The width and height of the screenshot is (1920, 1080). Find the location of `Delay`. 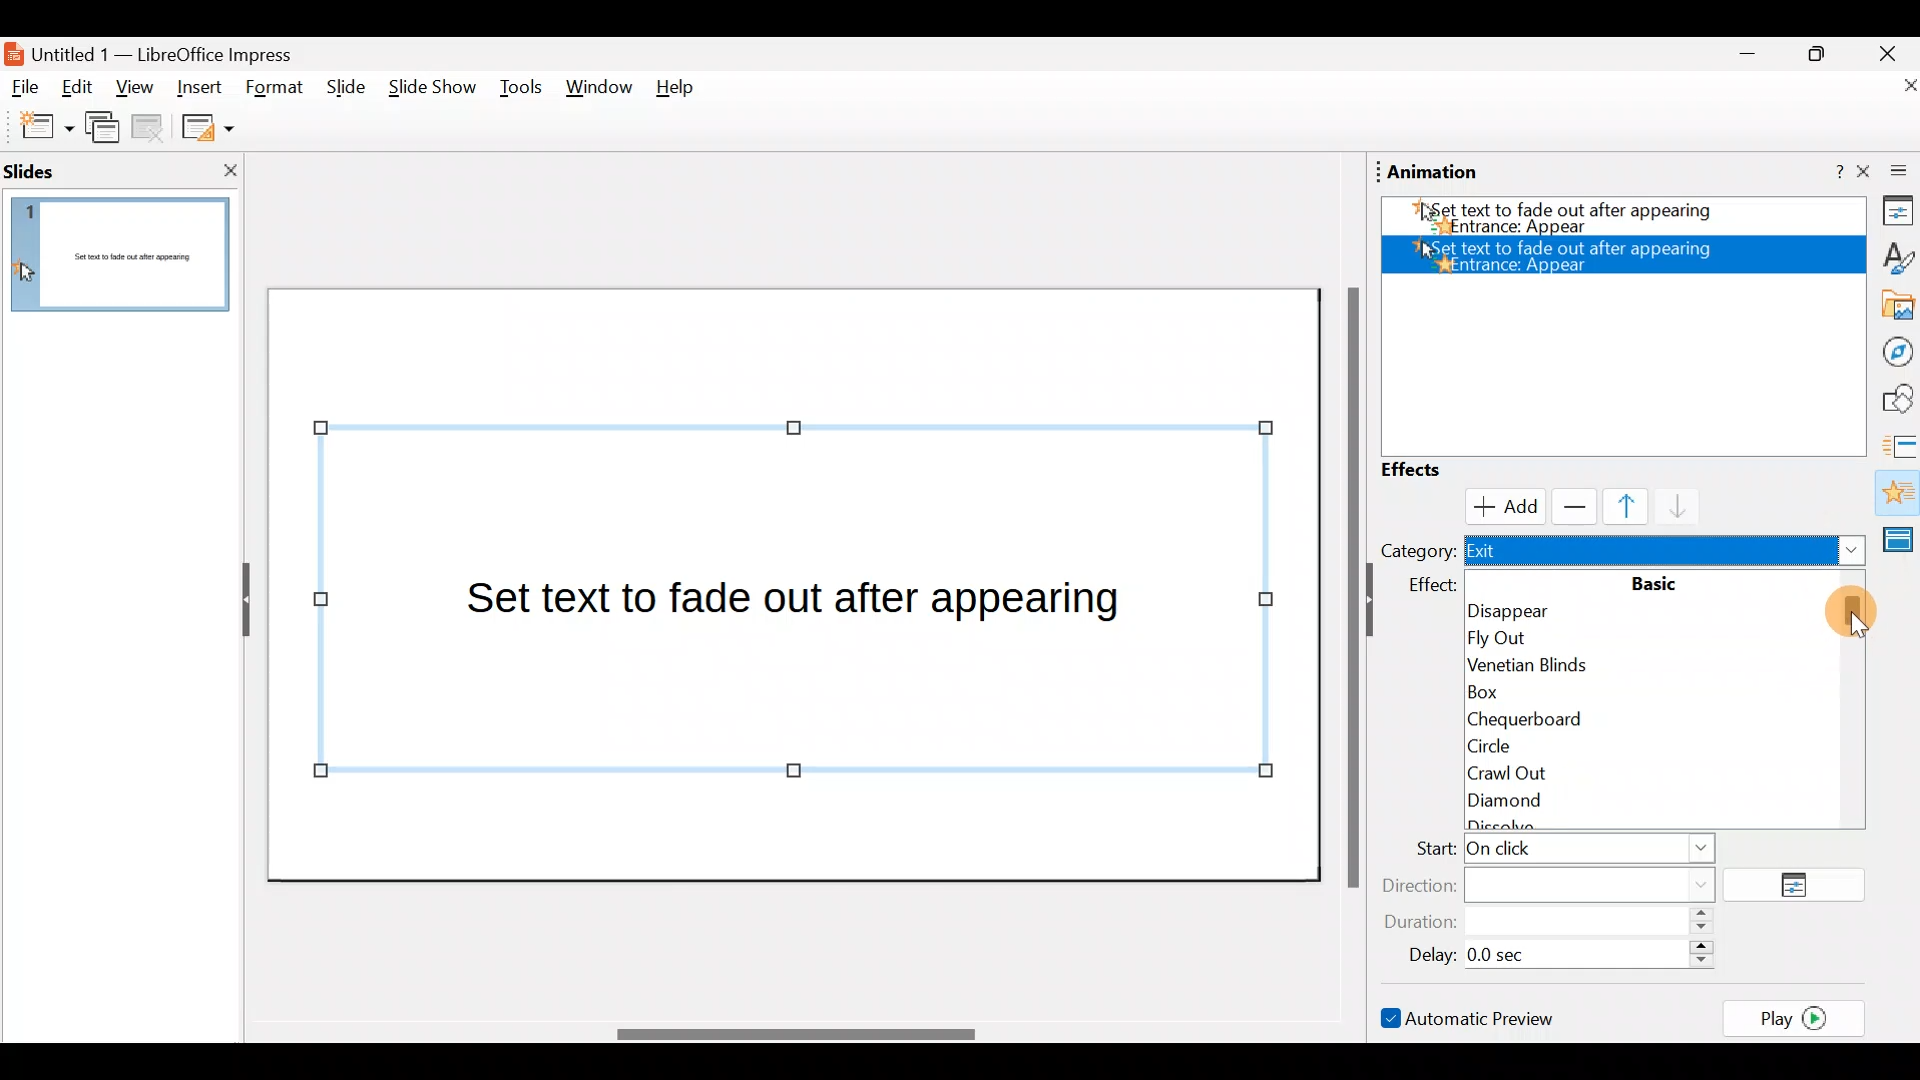

Delay is located at coordinates (1555, 952).